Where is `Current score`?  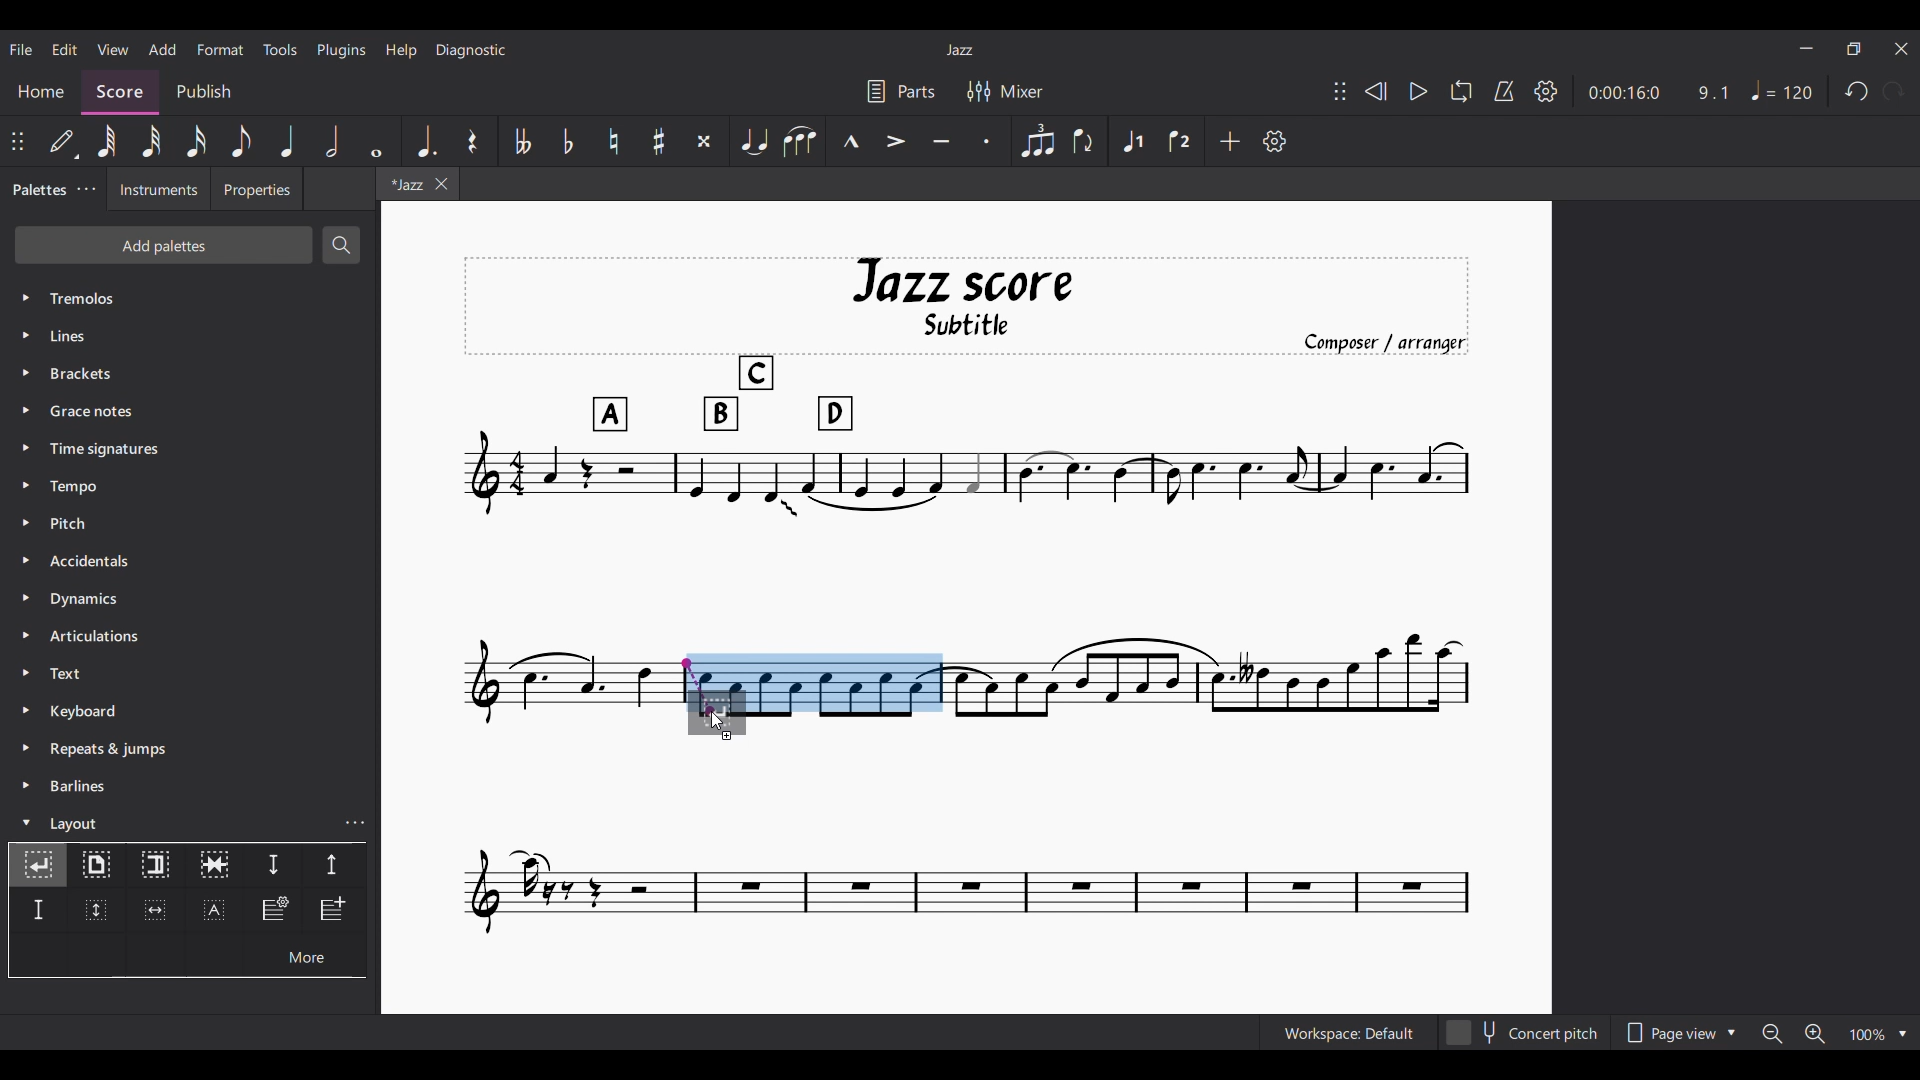
Current score is located at coordinates (569, 697).